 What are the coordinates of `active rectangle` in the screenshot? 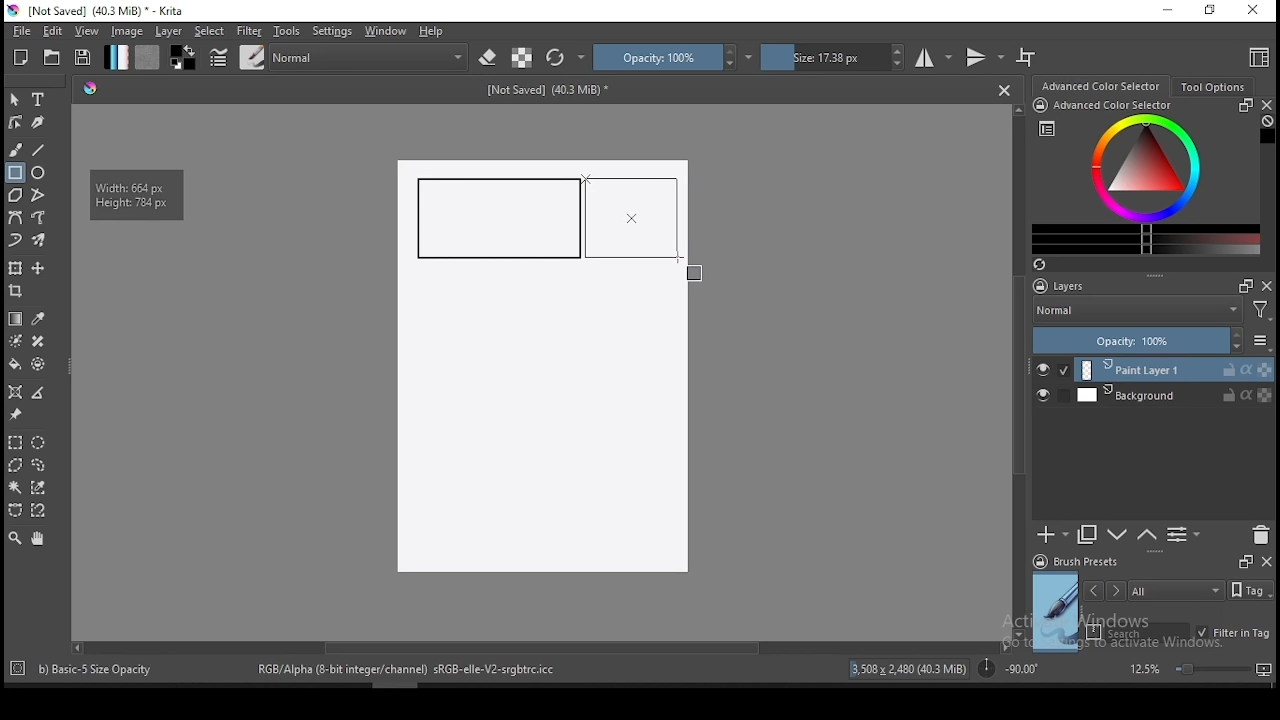 It's located at (635, 219).